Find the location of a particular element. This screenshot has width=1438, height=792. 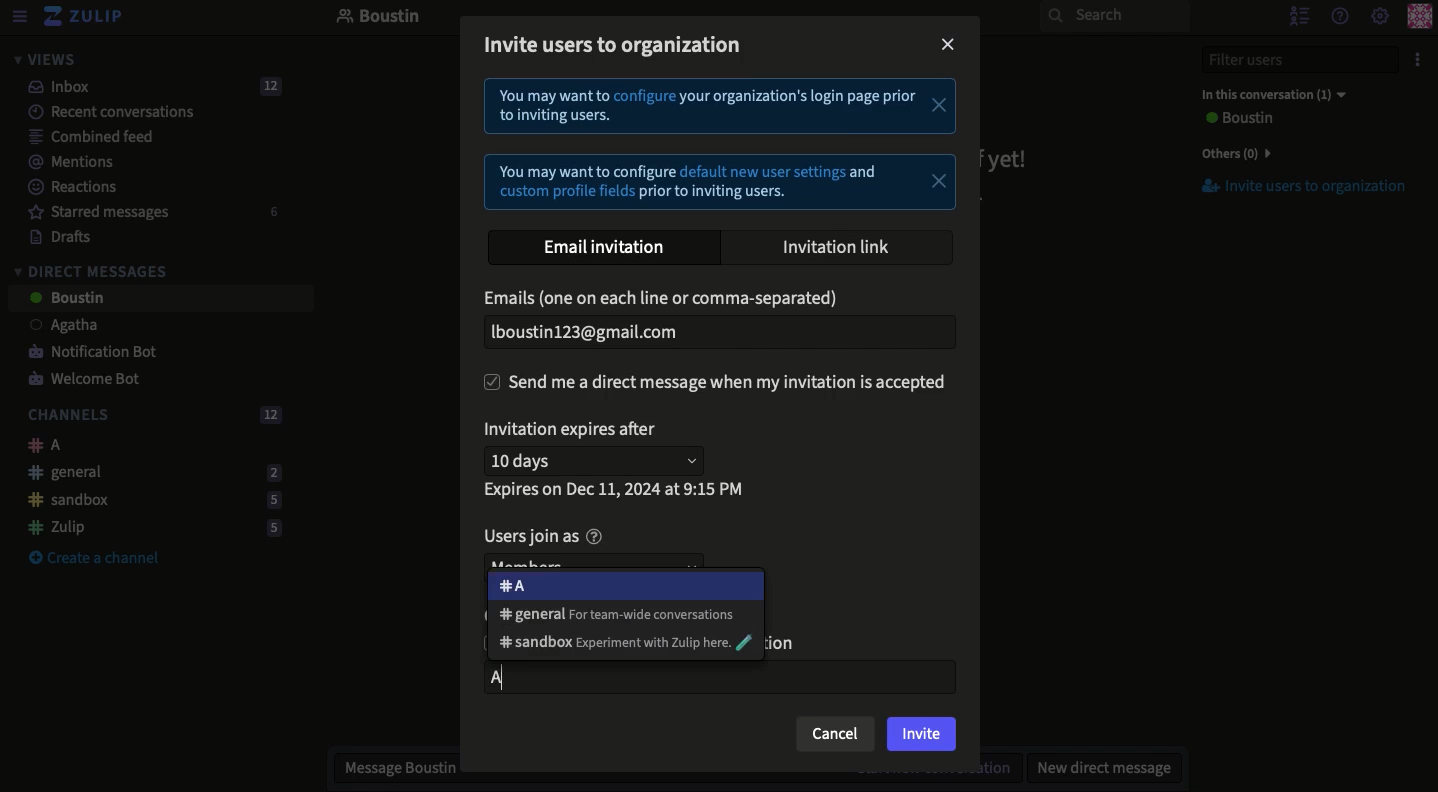

A is located at coordinates (503, 682).